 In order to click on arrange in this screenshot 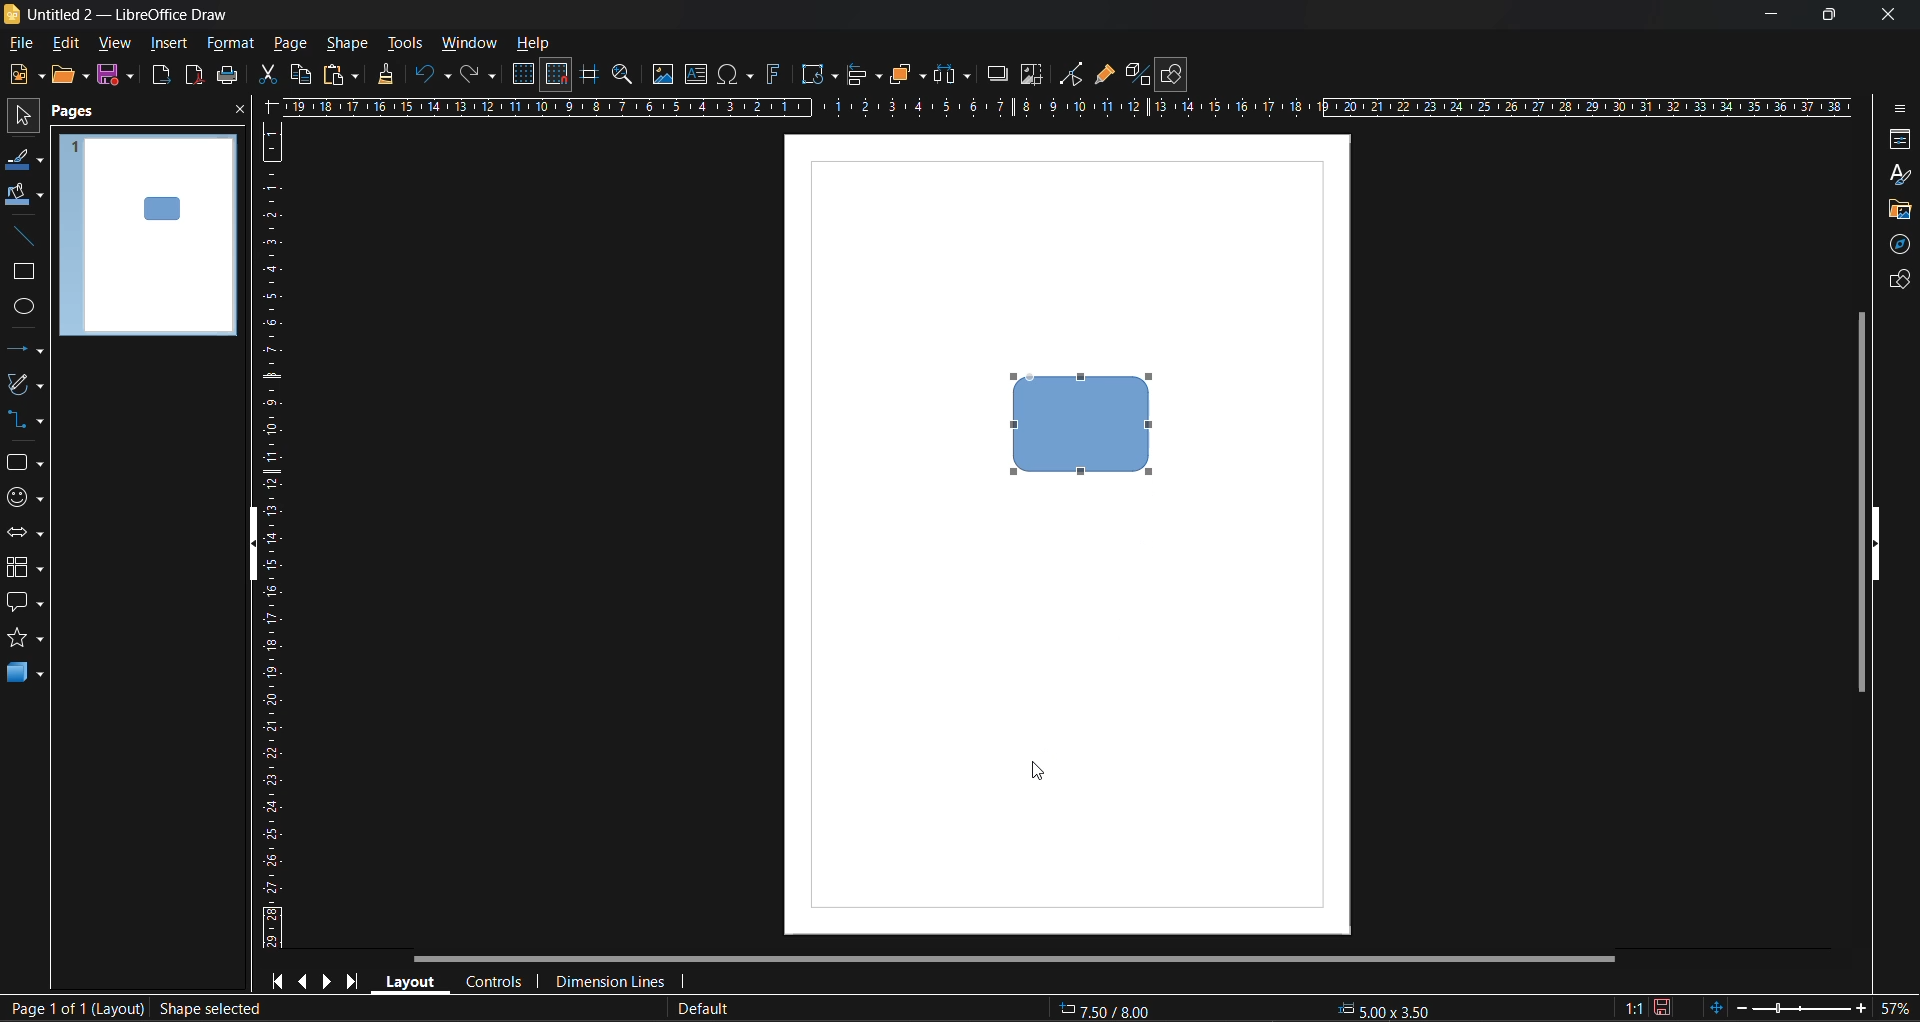, I will do `click(908, 74)`.